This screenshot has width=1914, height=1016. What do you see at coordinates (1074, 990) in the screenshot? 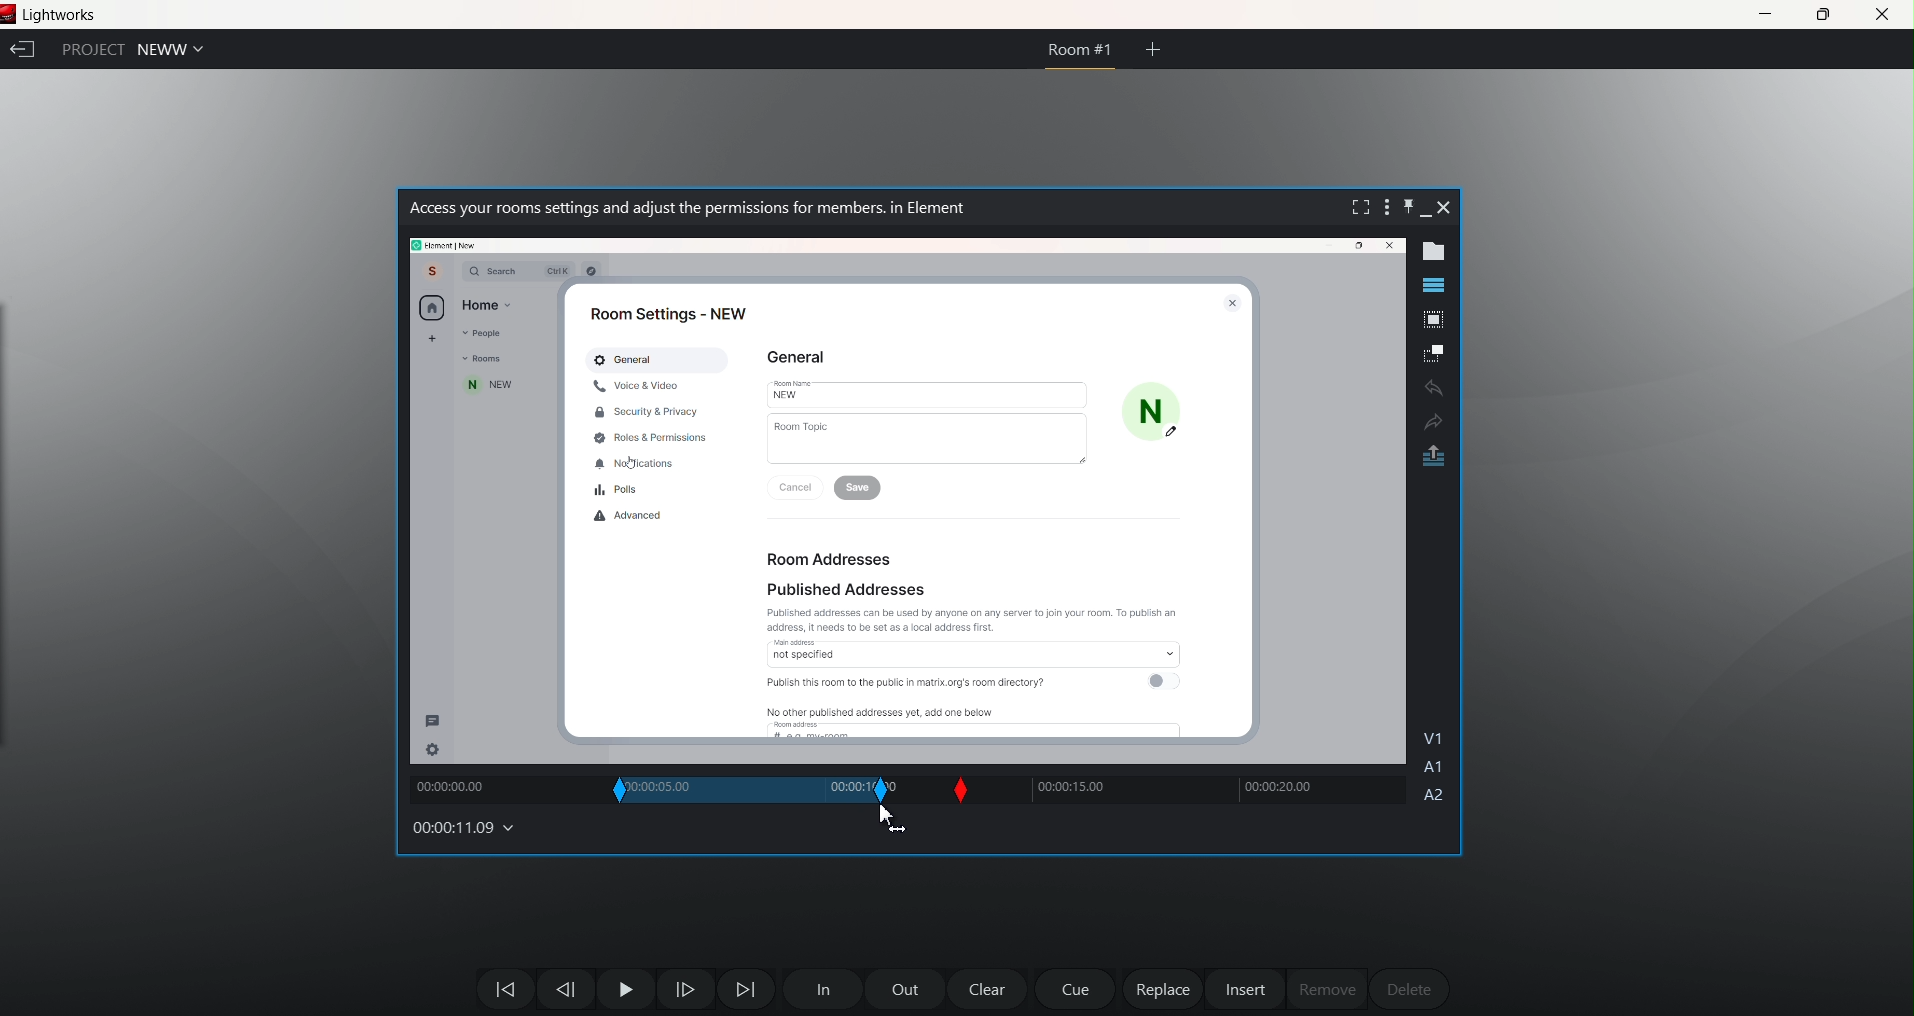
I see `cue` at bounding box center [1074, 990].